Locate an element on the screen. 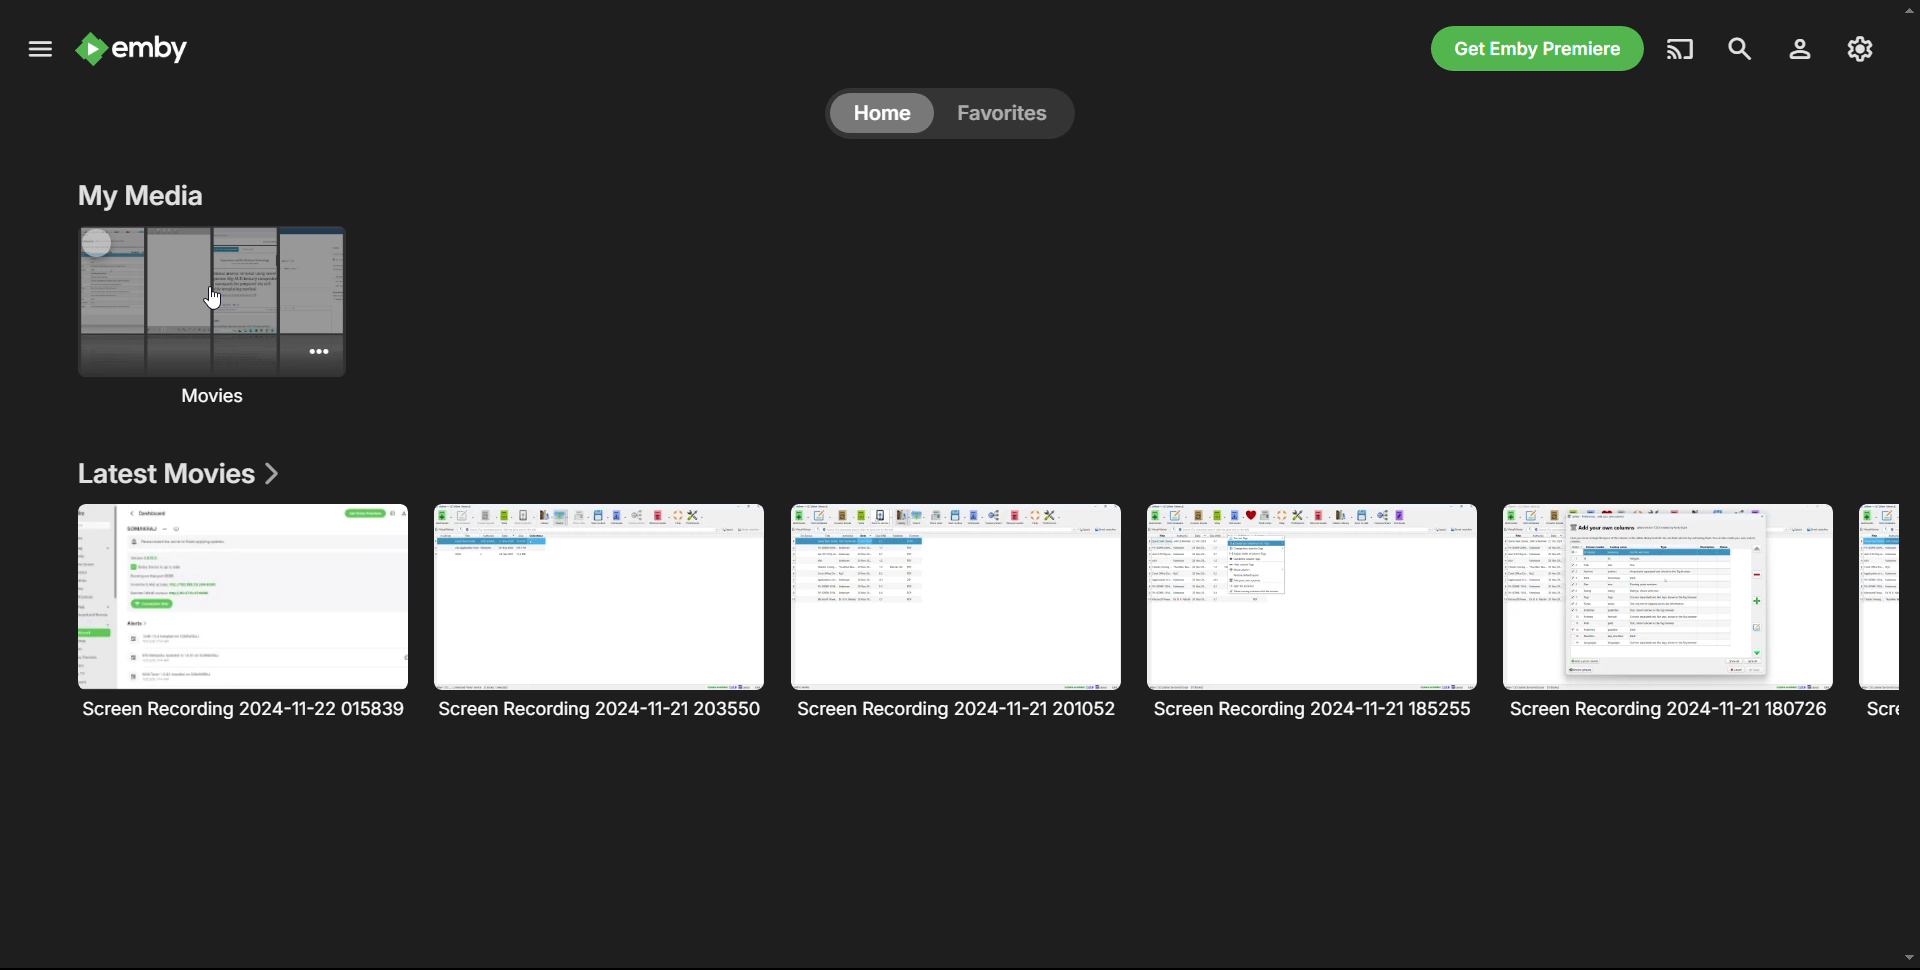 This screenshot has height=970, width=1920. play on another device is located at coordinates (1682, 48).